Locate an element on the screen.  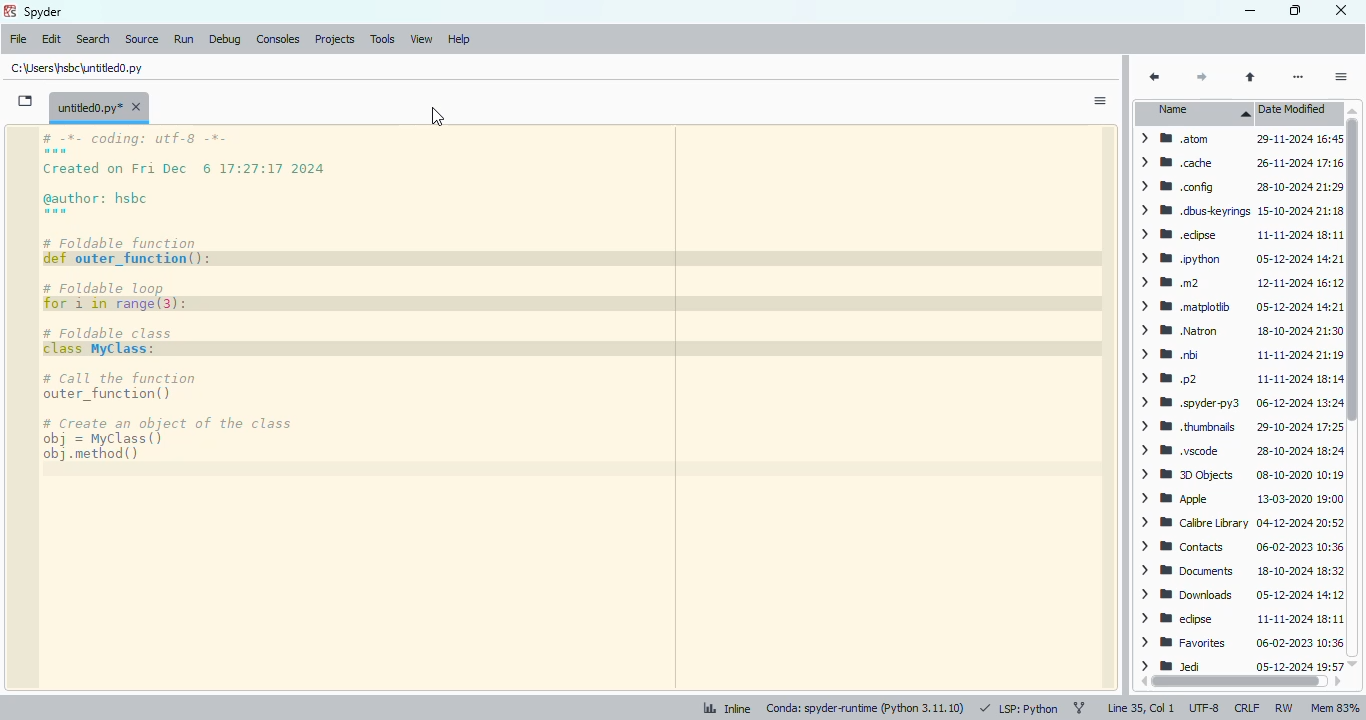
projects is located at coordinates (335, 39).